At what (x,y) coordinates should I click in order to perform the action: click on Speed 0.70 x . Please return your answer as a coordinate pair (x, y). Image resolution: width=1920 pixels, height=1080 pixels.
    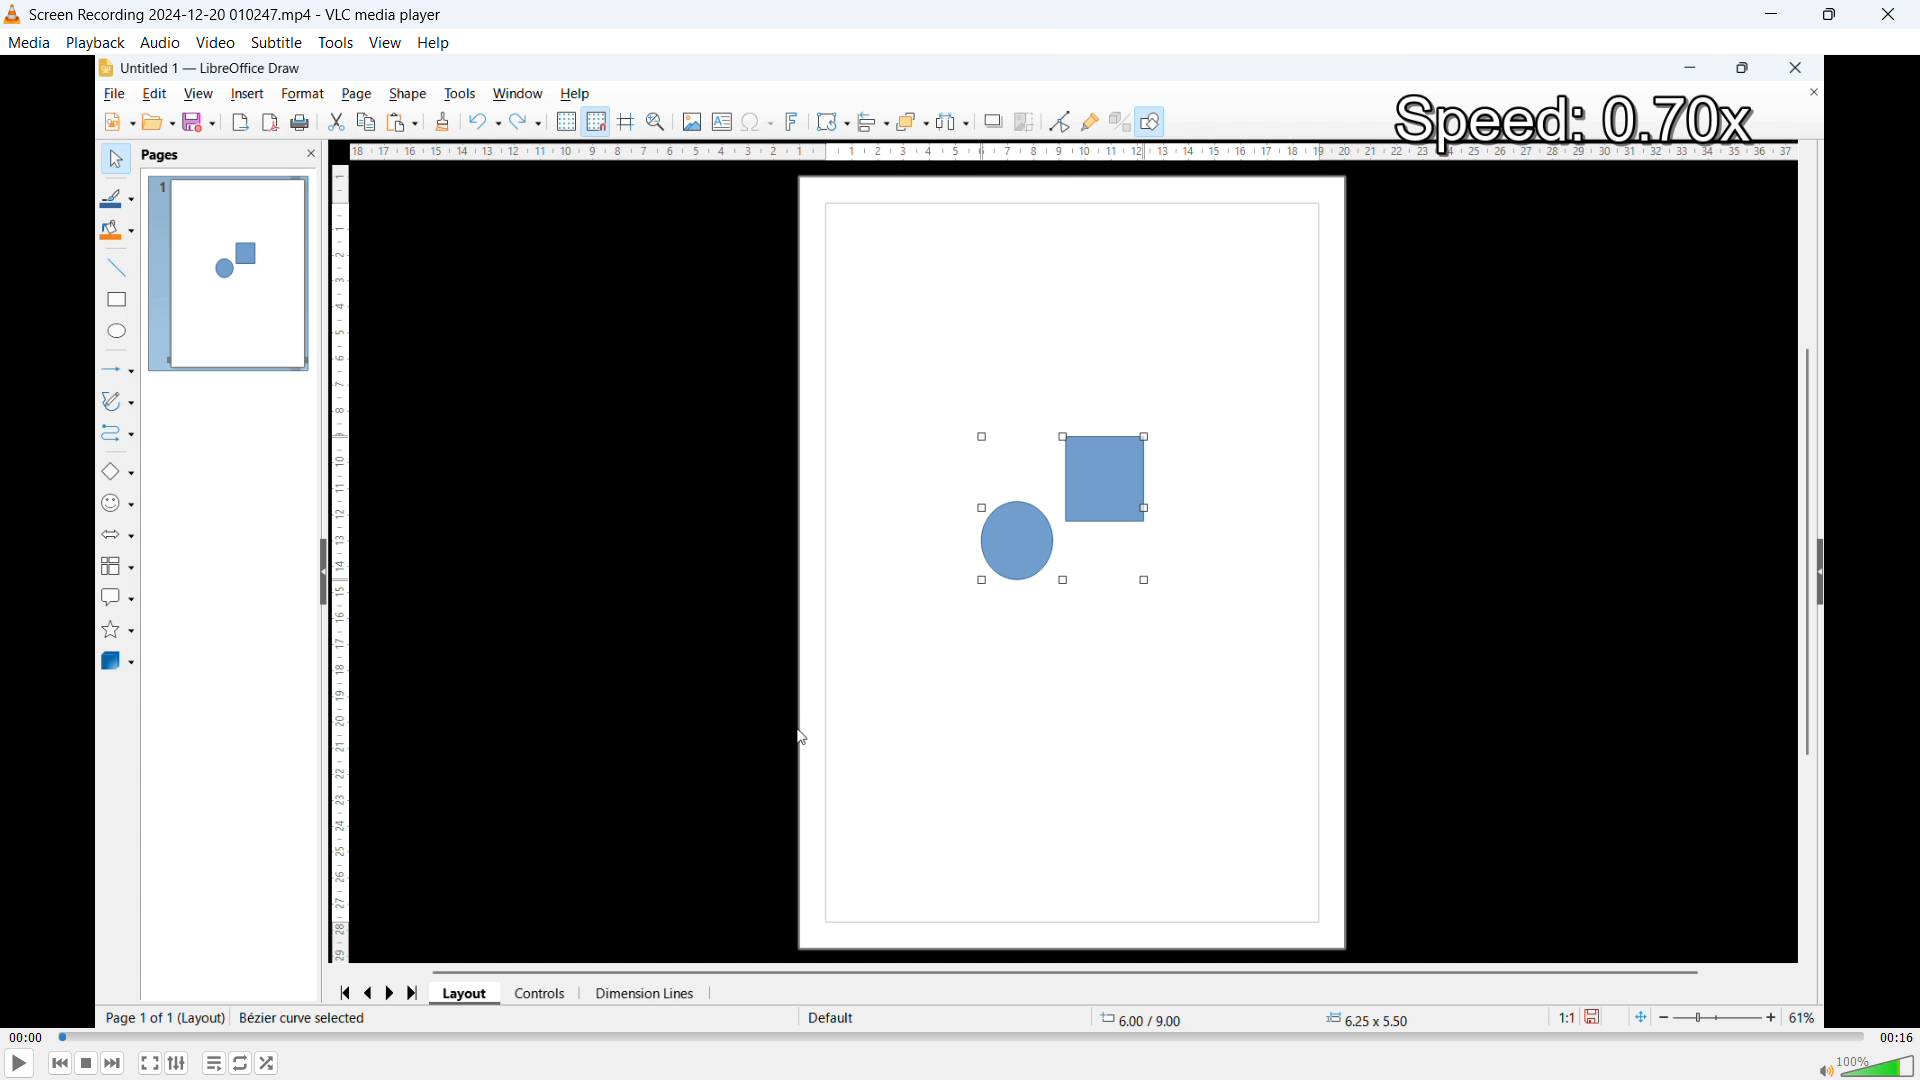
    Looking at the image, I should click on (1570, 122).